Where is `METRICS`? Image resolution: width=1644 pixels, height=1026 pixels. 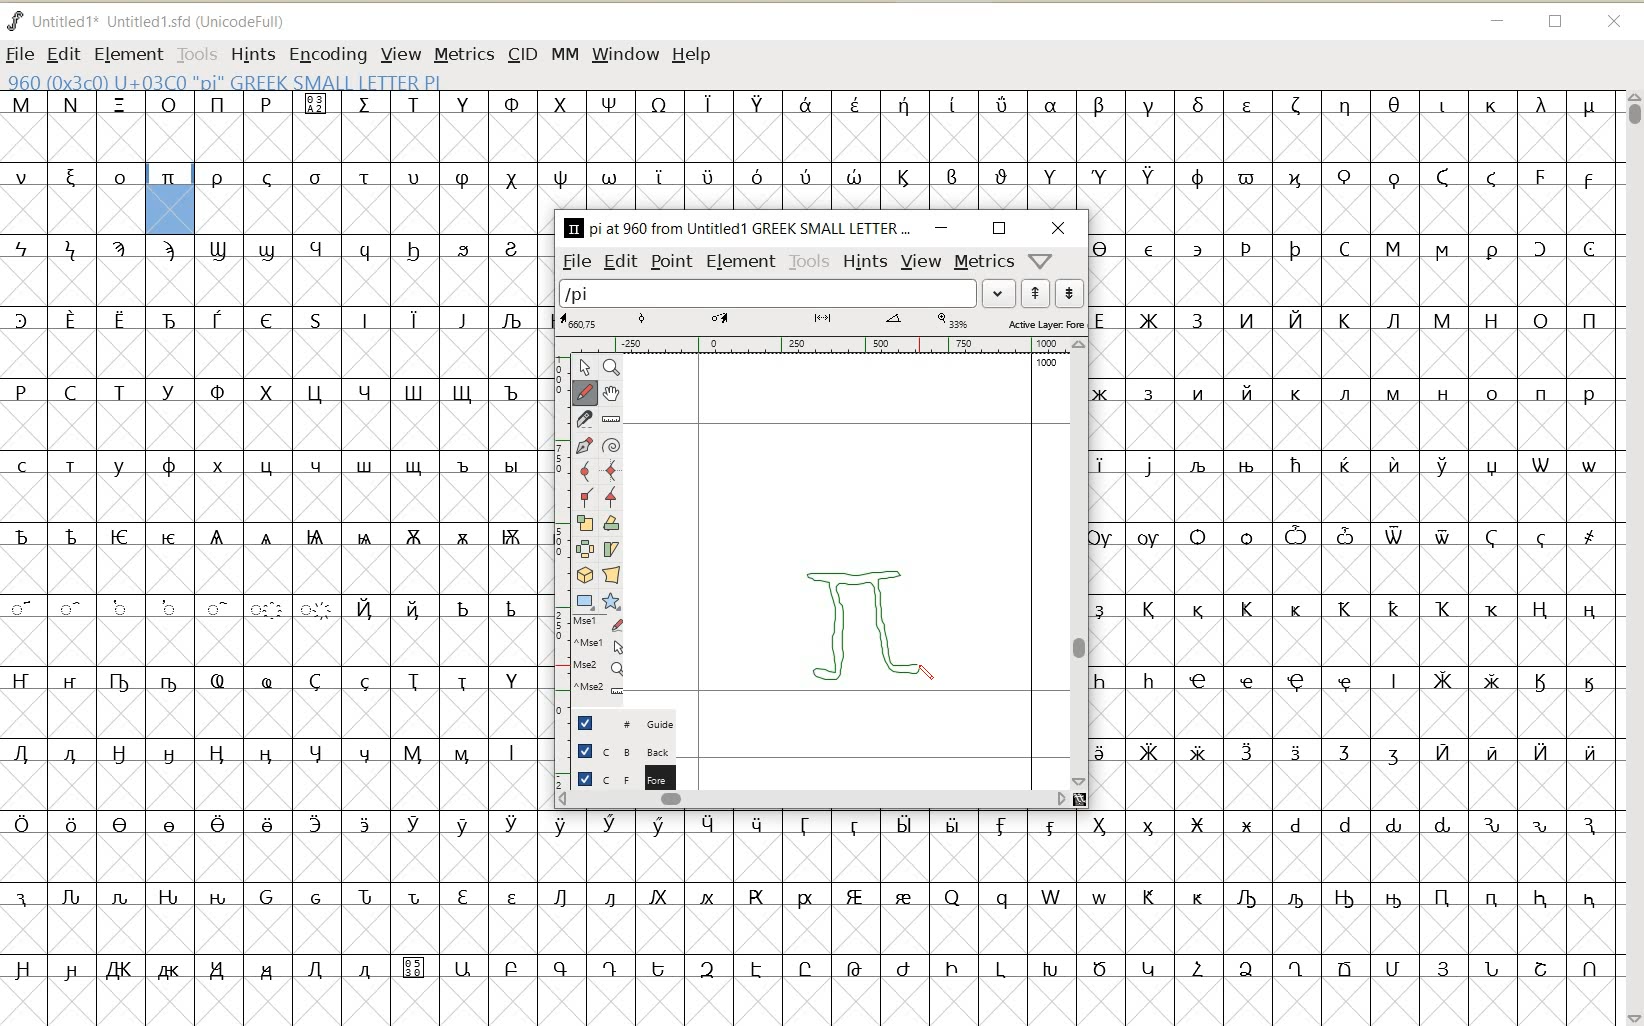 METRICS is located at coordinates (464, 53).